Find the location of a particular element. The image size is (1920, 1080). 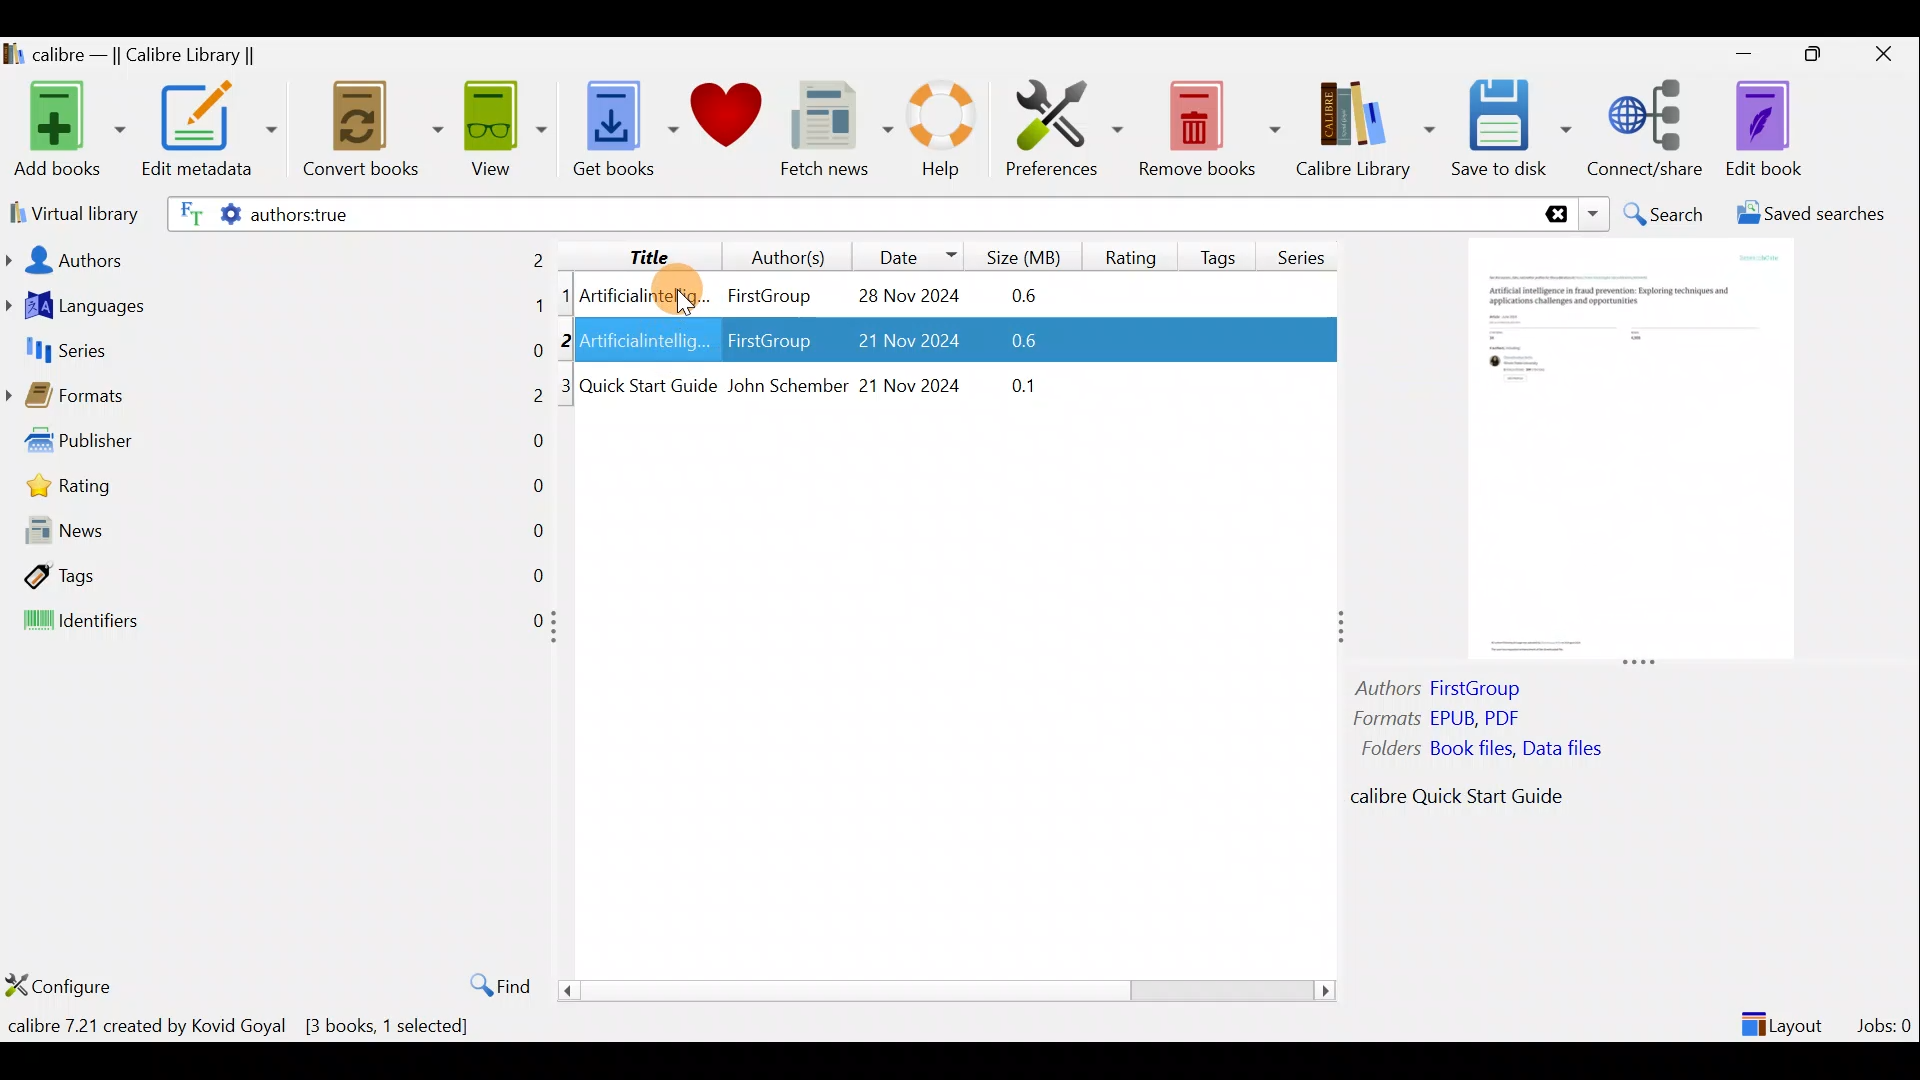

Find is located at coordinates (490, 984).